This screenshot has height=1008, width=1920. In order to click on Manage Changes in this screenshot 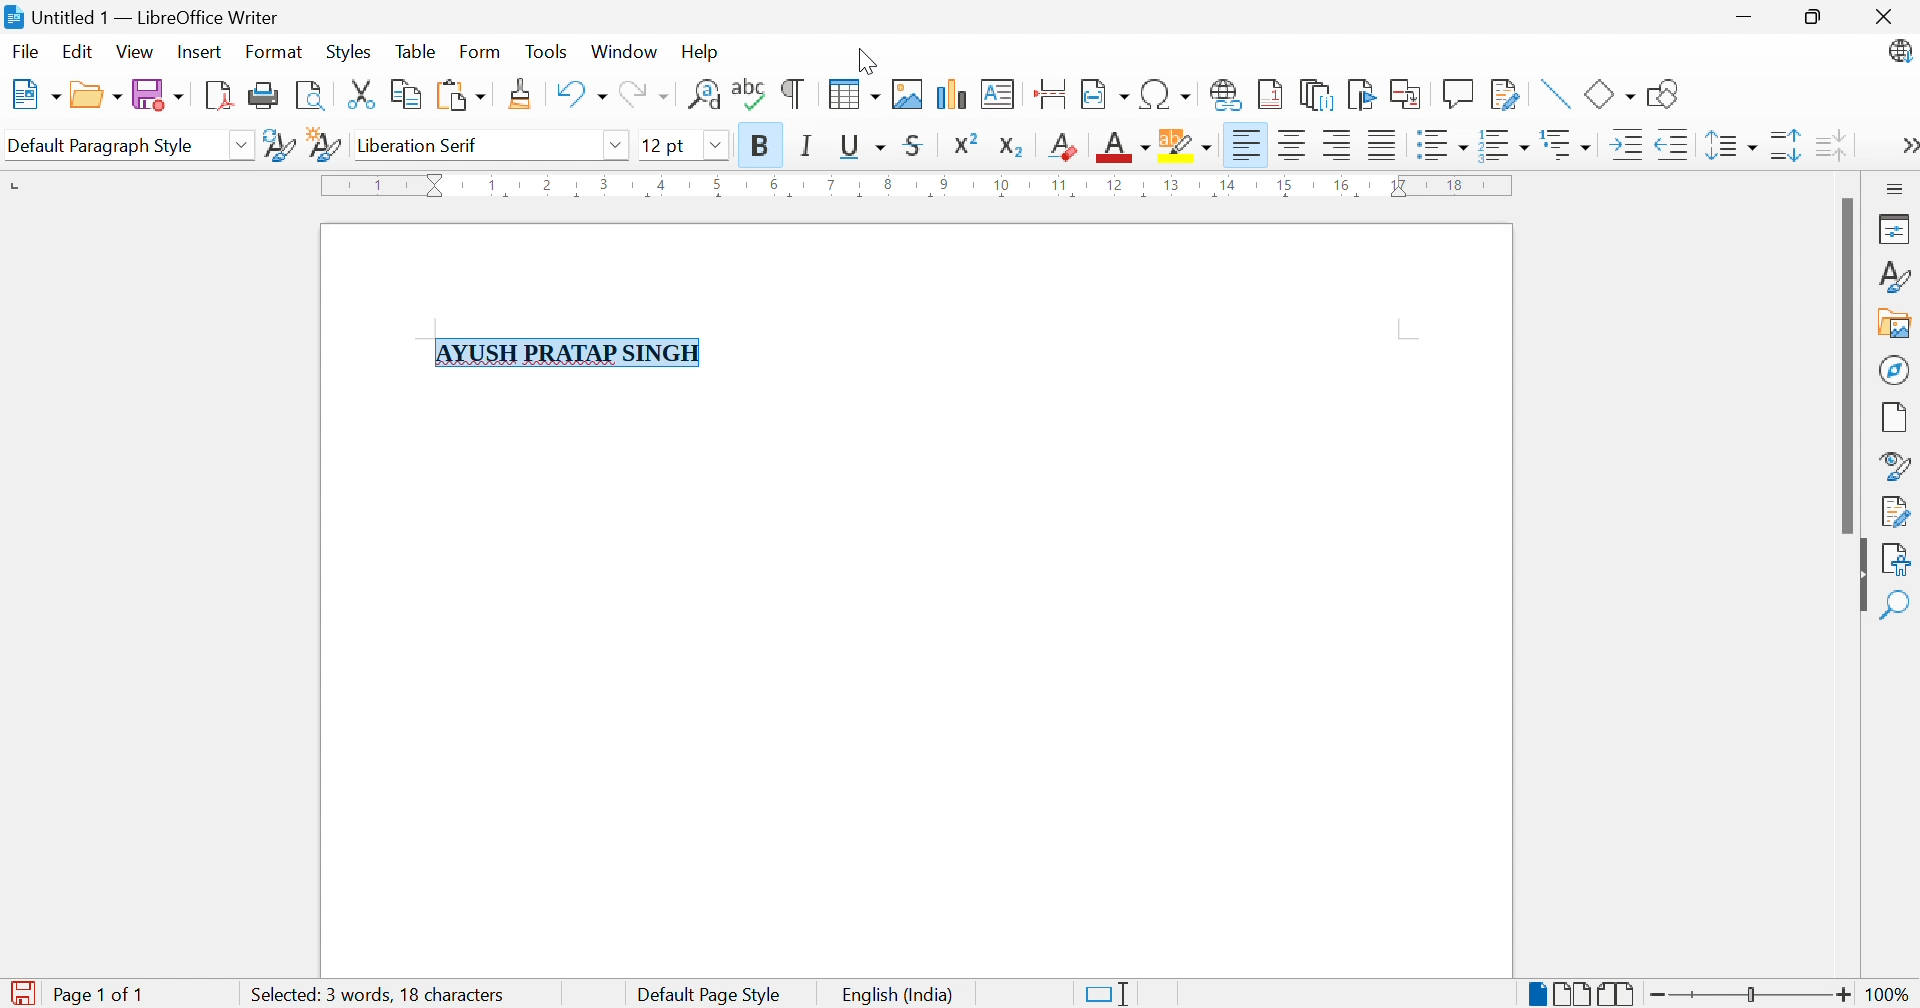, I will do `click(1897, 510)`.